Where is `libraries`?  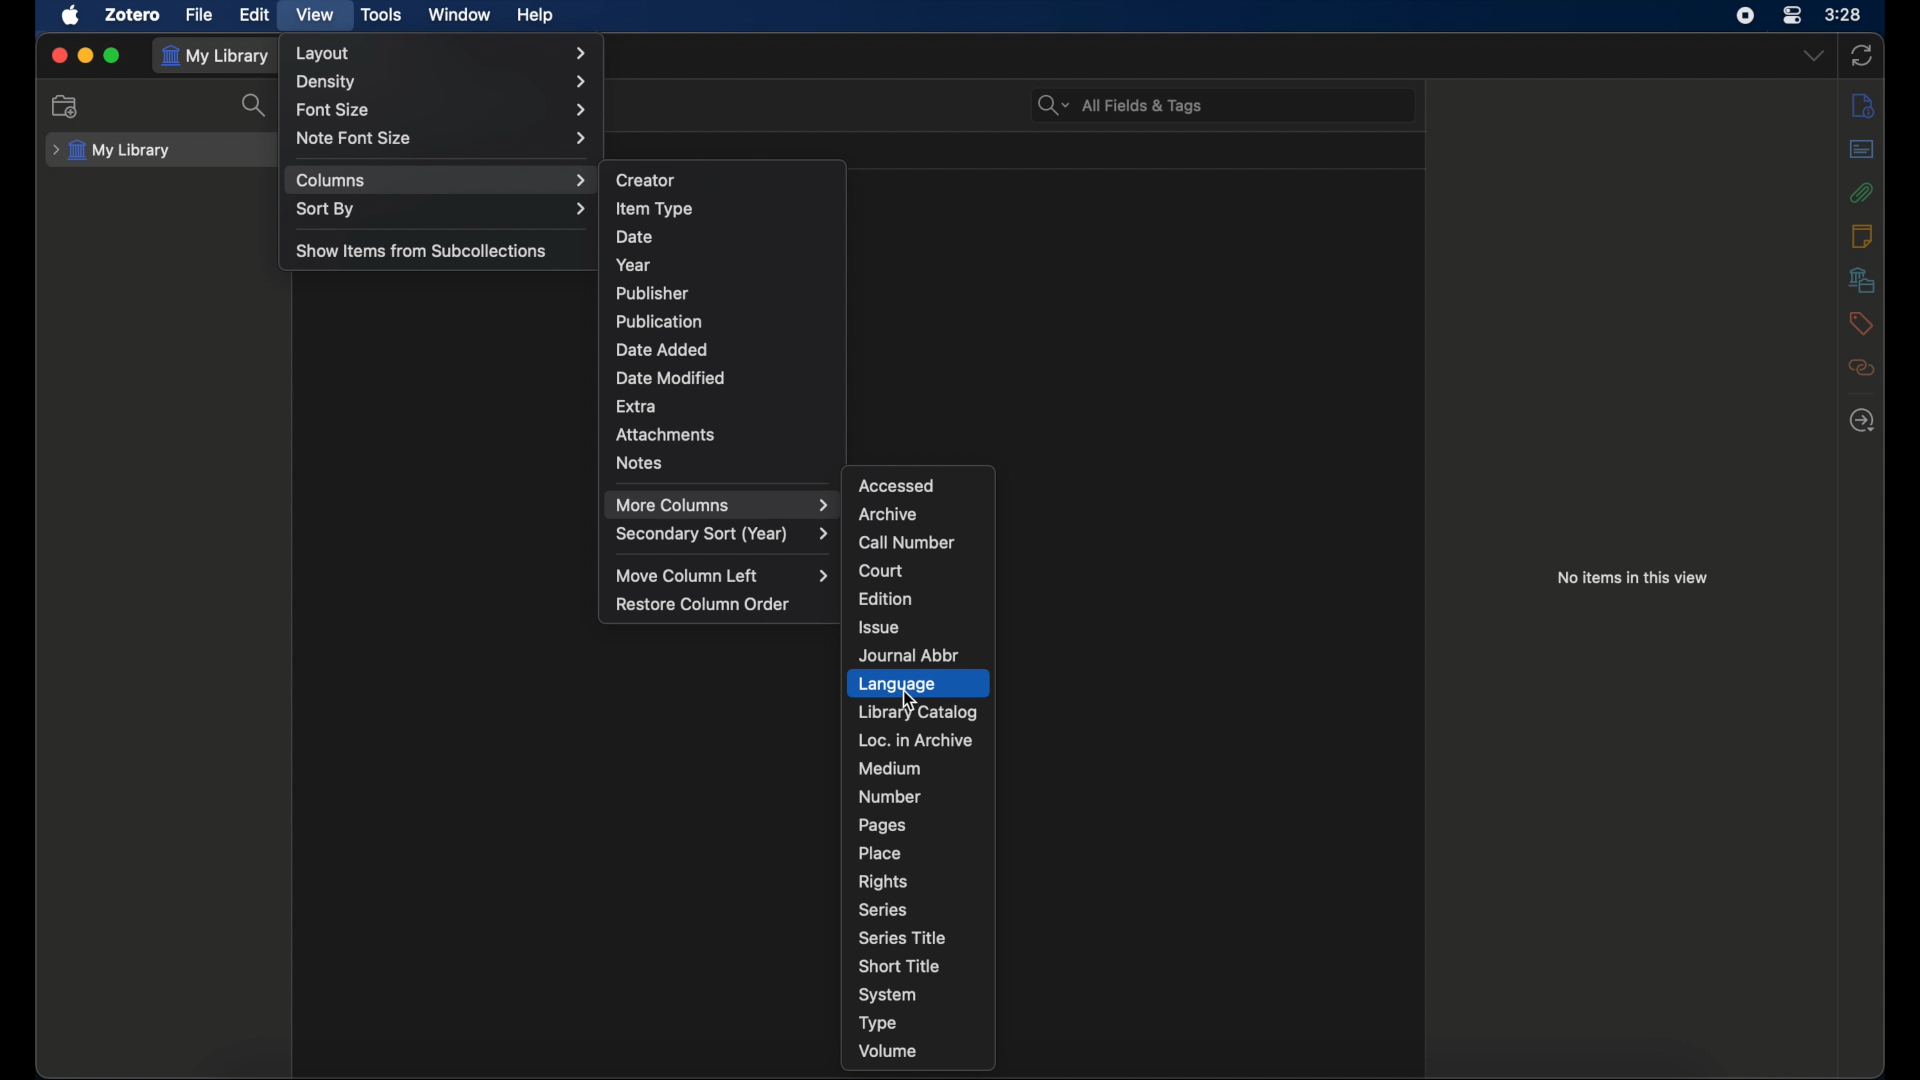
libraries is located at coordinates (1861, 279).